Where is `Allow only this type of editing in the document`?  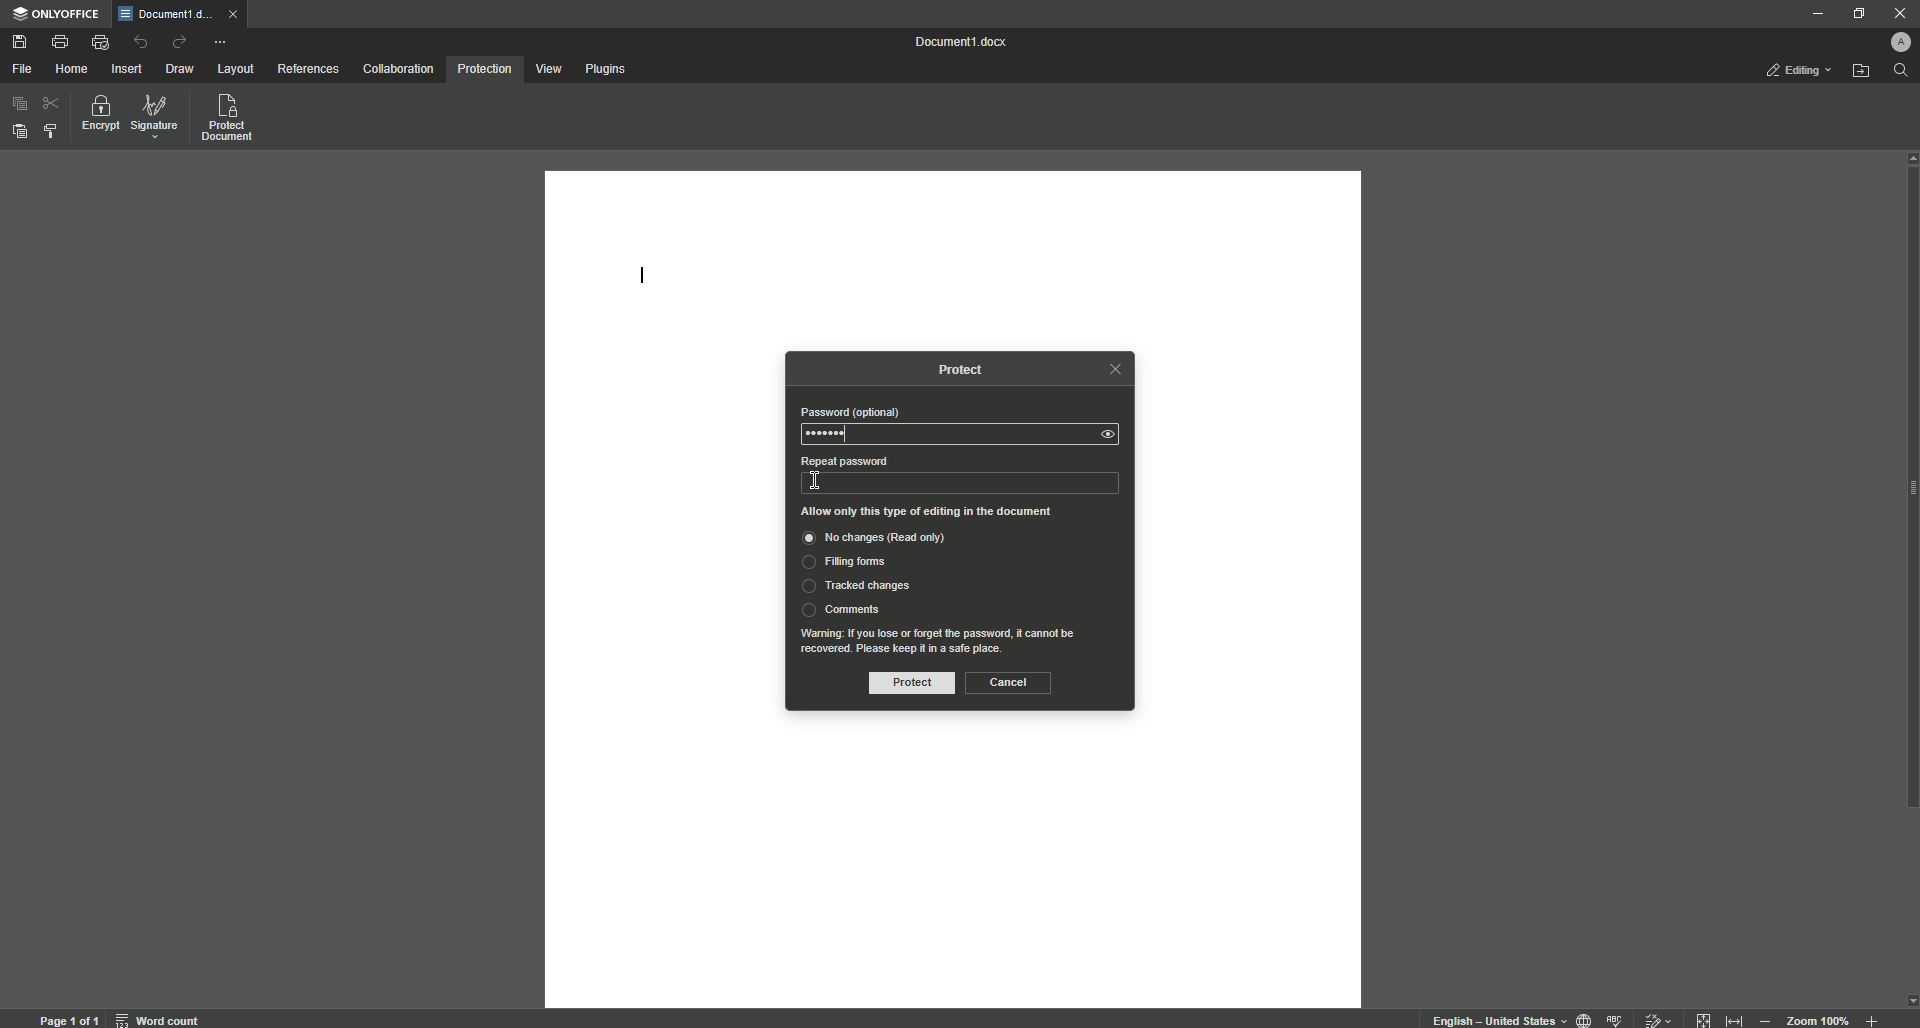 Allow only this type of editing in the document is located at coordinates (937, 512).